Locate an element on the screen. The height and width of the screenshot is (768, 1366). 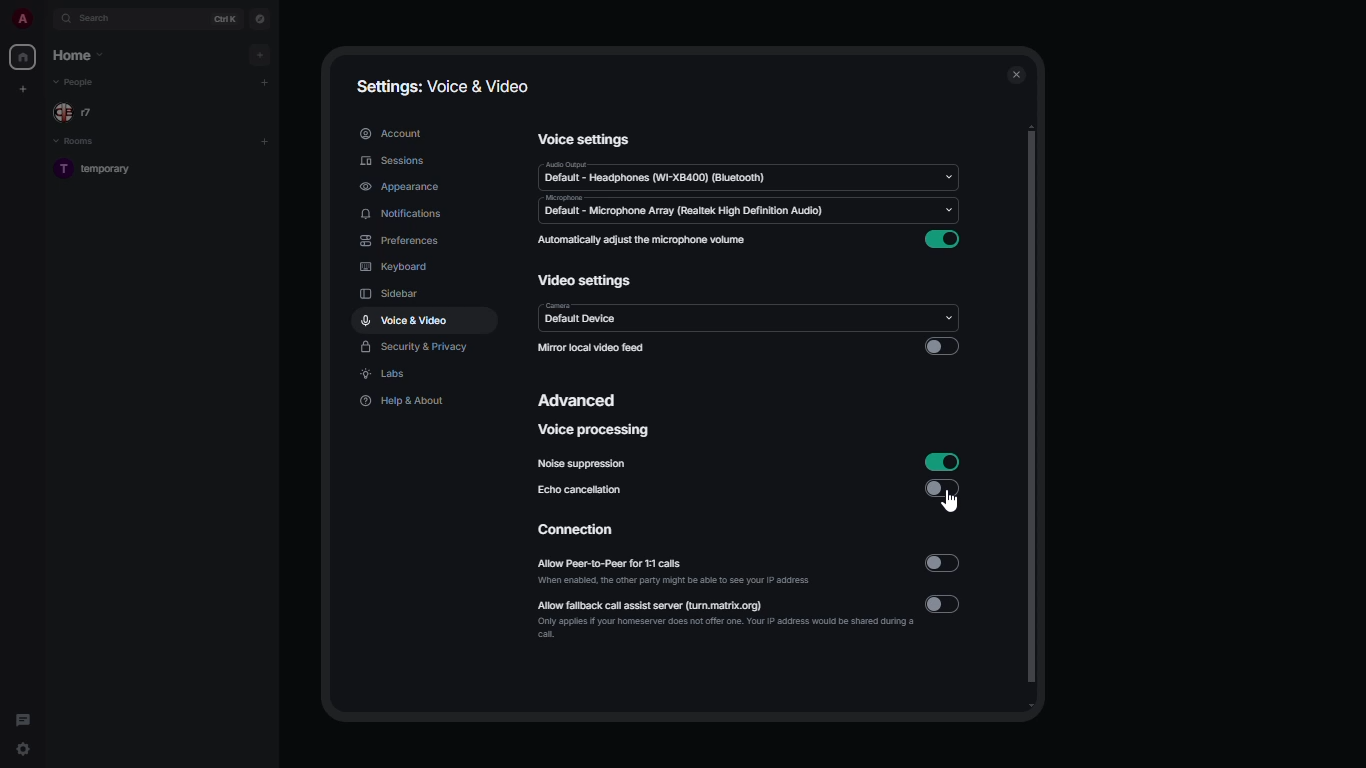
microphone default is located at coordinates (690, 208).